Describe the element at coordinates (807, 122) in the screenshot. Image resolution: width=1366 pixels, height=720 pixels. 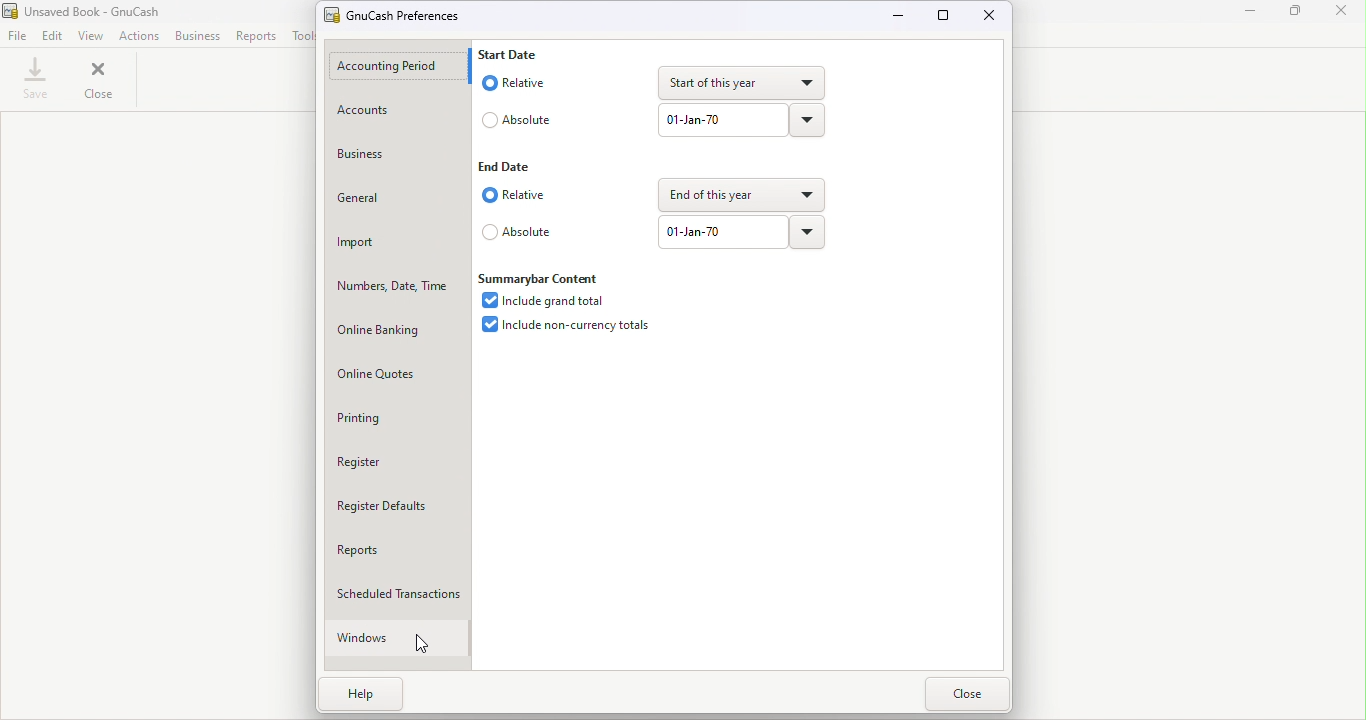
I see `Drop down` at that location.